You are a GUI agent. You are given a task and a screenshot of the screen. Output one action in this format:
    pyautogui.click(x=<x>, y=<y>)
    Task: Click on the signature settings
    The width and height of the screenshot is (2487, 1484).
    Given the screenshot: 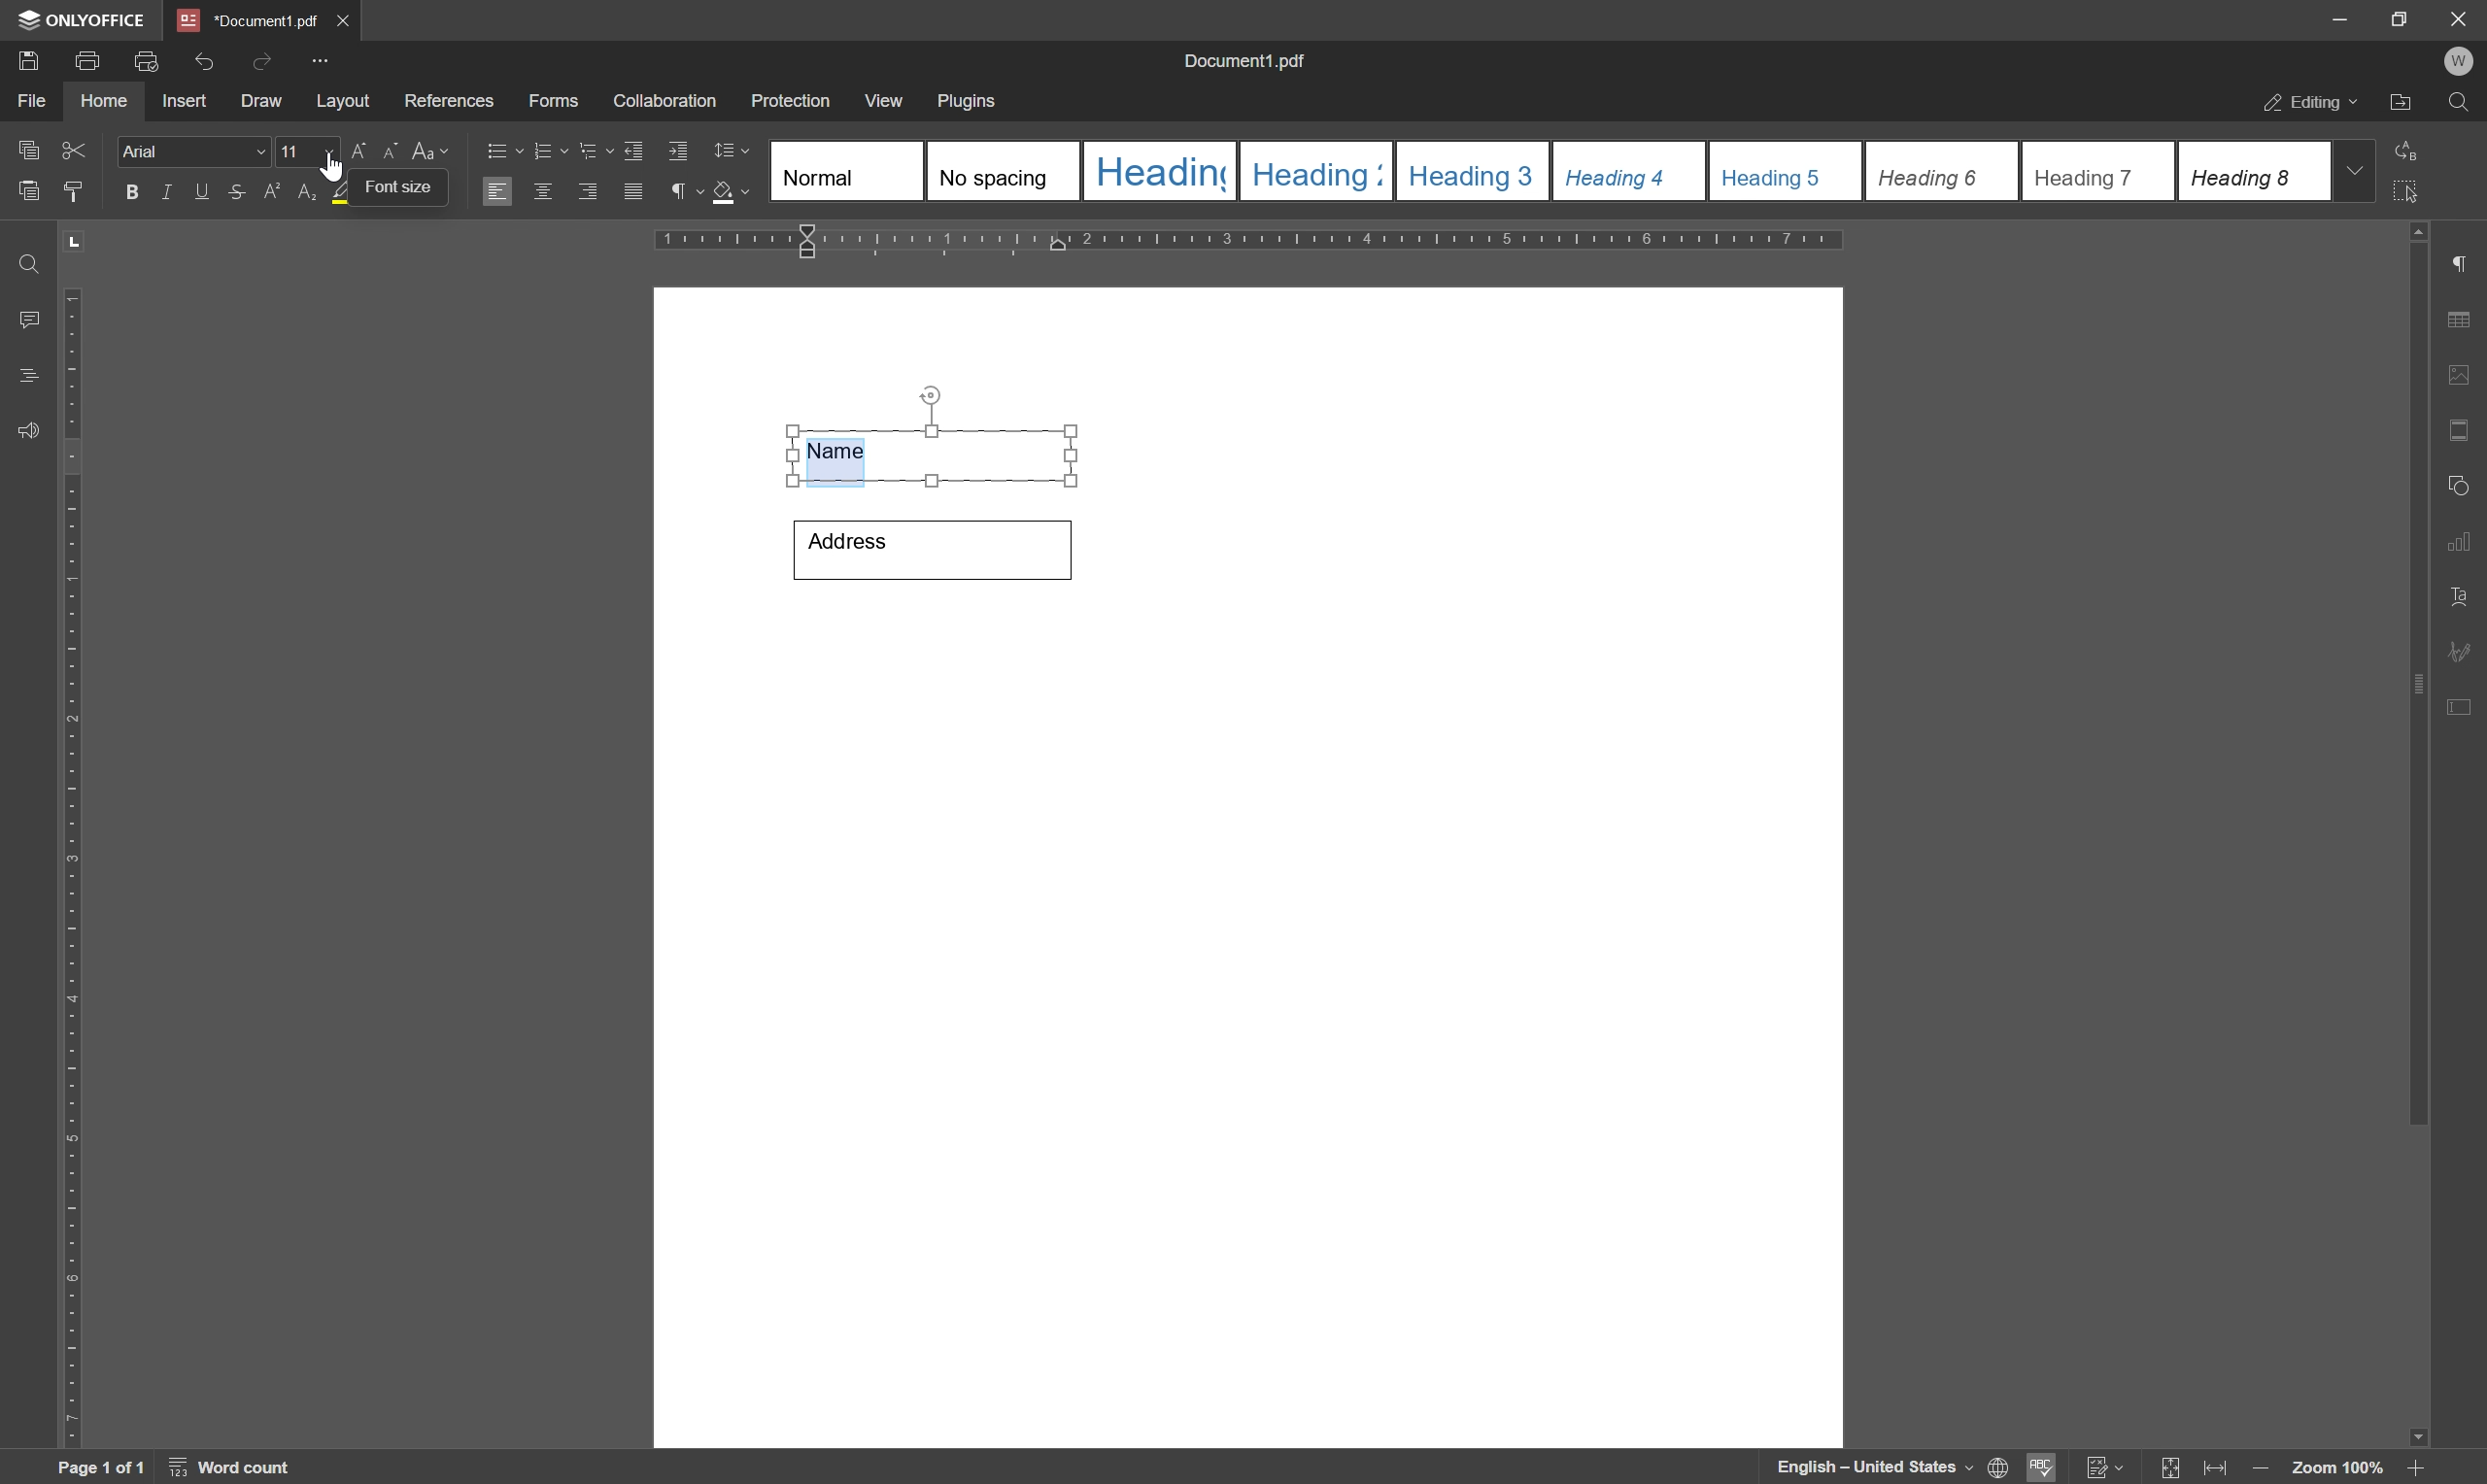 What is the action you would take?
    pyautogui.click(x=2465, y=651)
    